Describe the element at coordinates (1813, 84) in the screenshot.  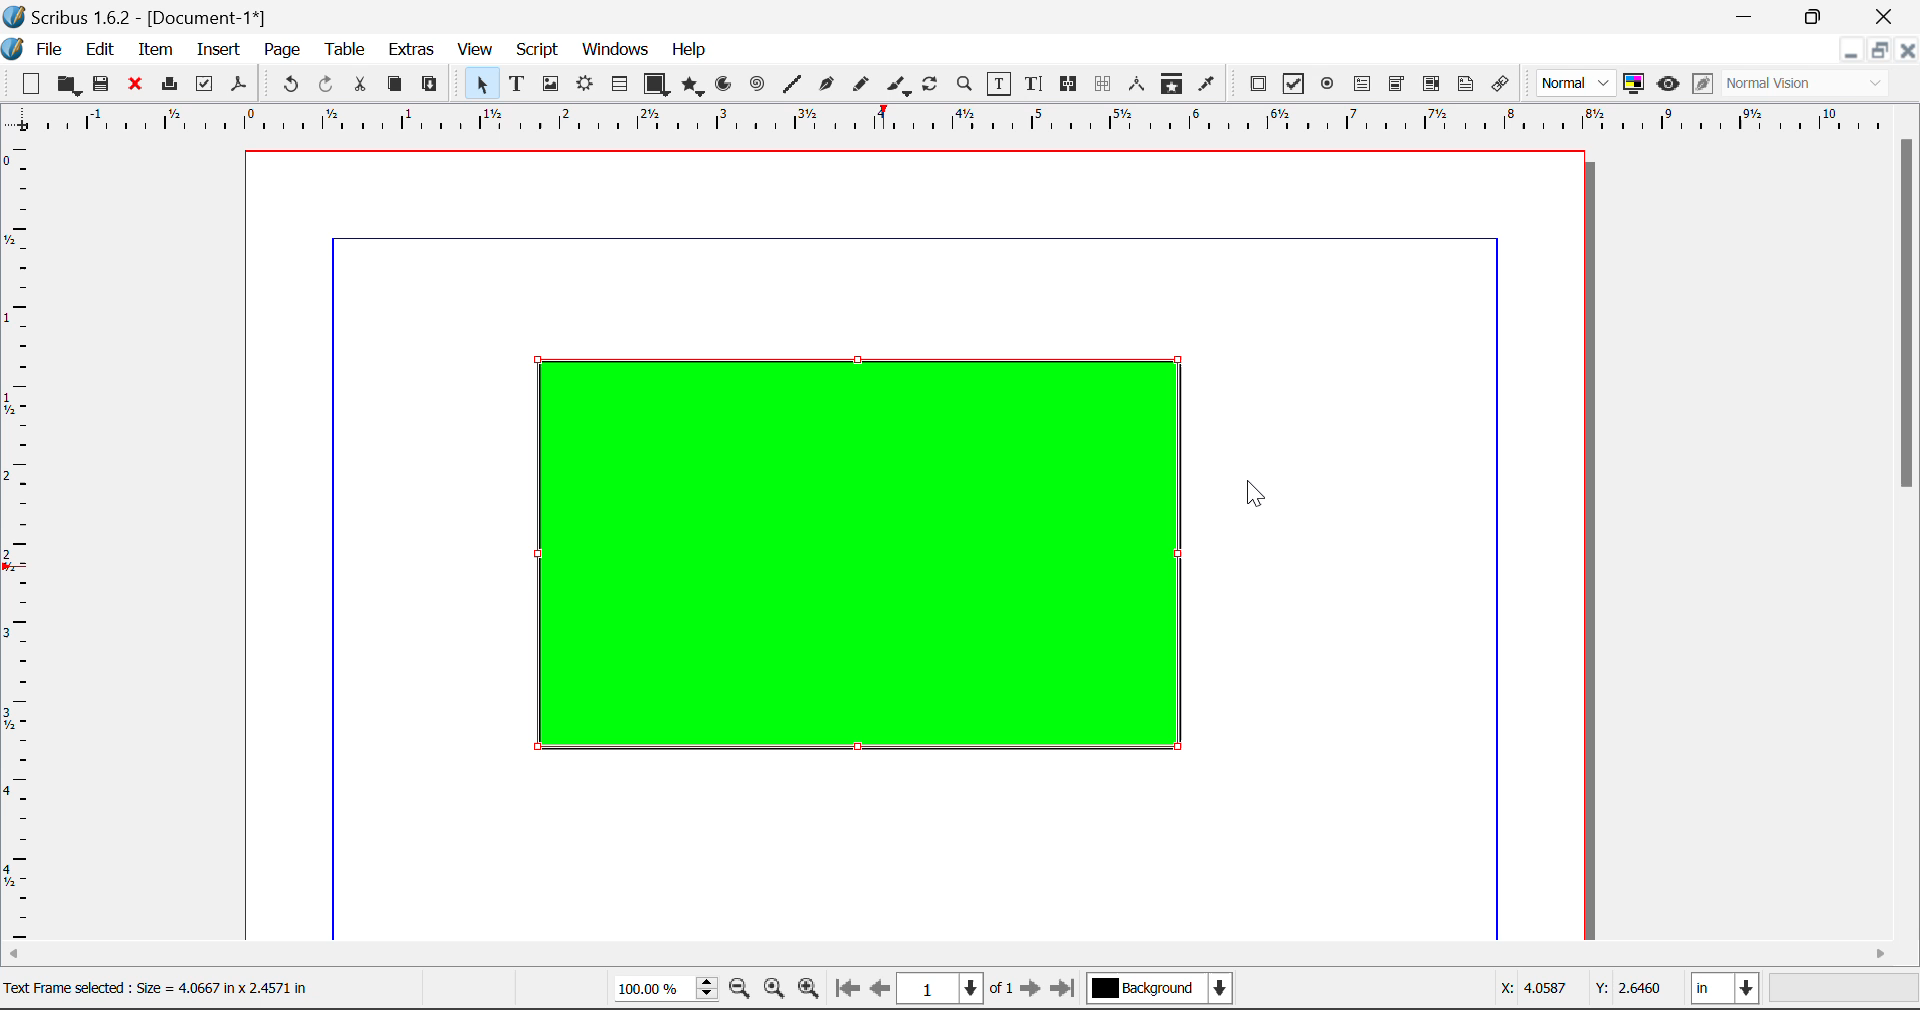
I see `Display Visual Appearance` at that location.